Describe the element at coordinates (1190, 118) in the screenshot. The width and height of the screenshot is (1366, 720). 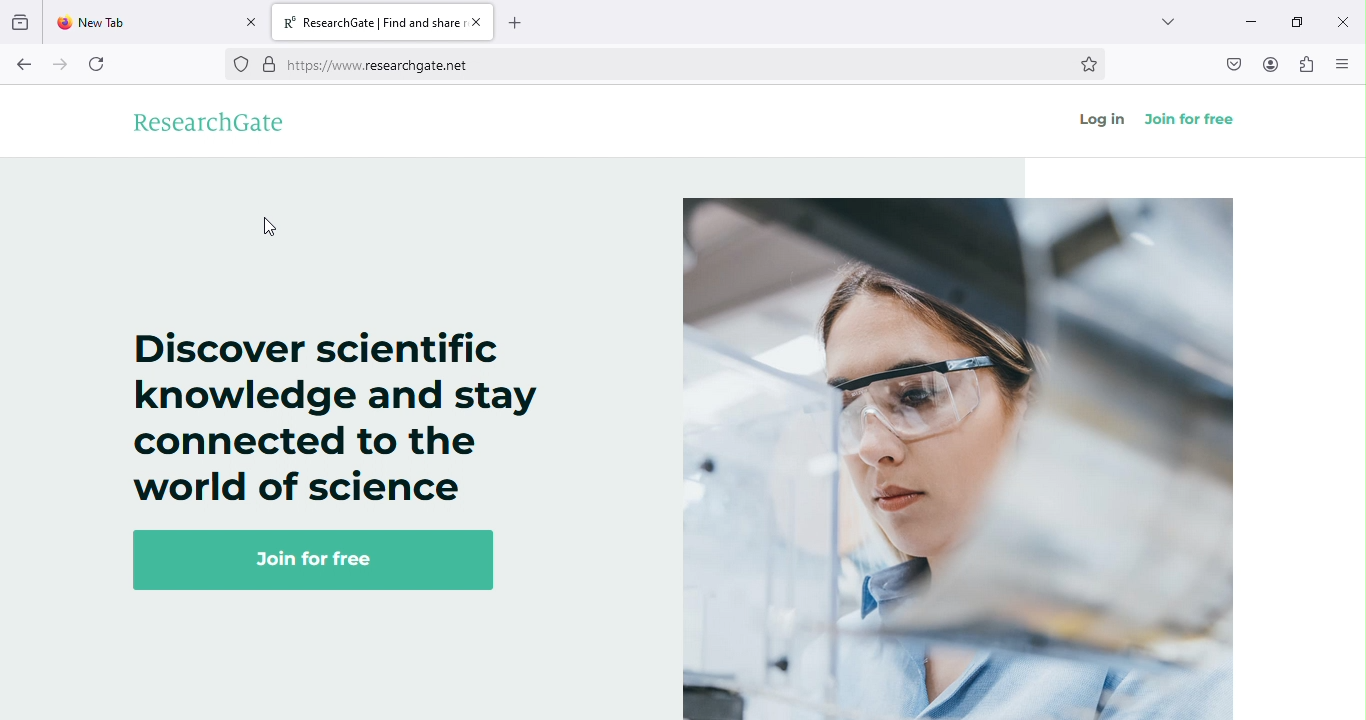
I see `join for free` at that location.